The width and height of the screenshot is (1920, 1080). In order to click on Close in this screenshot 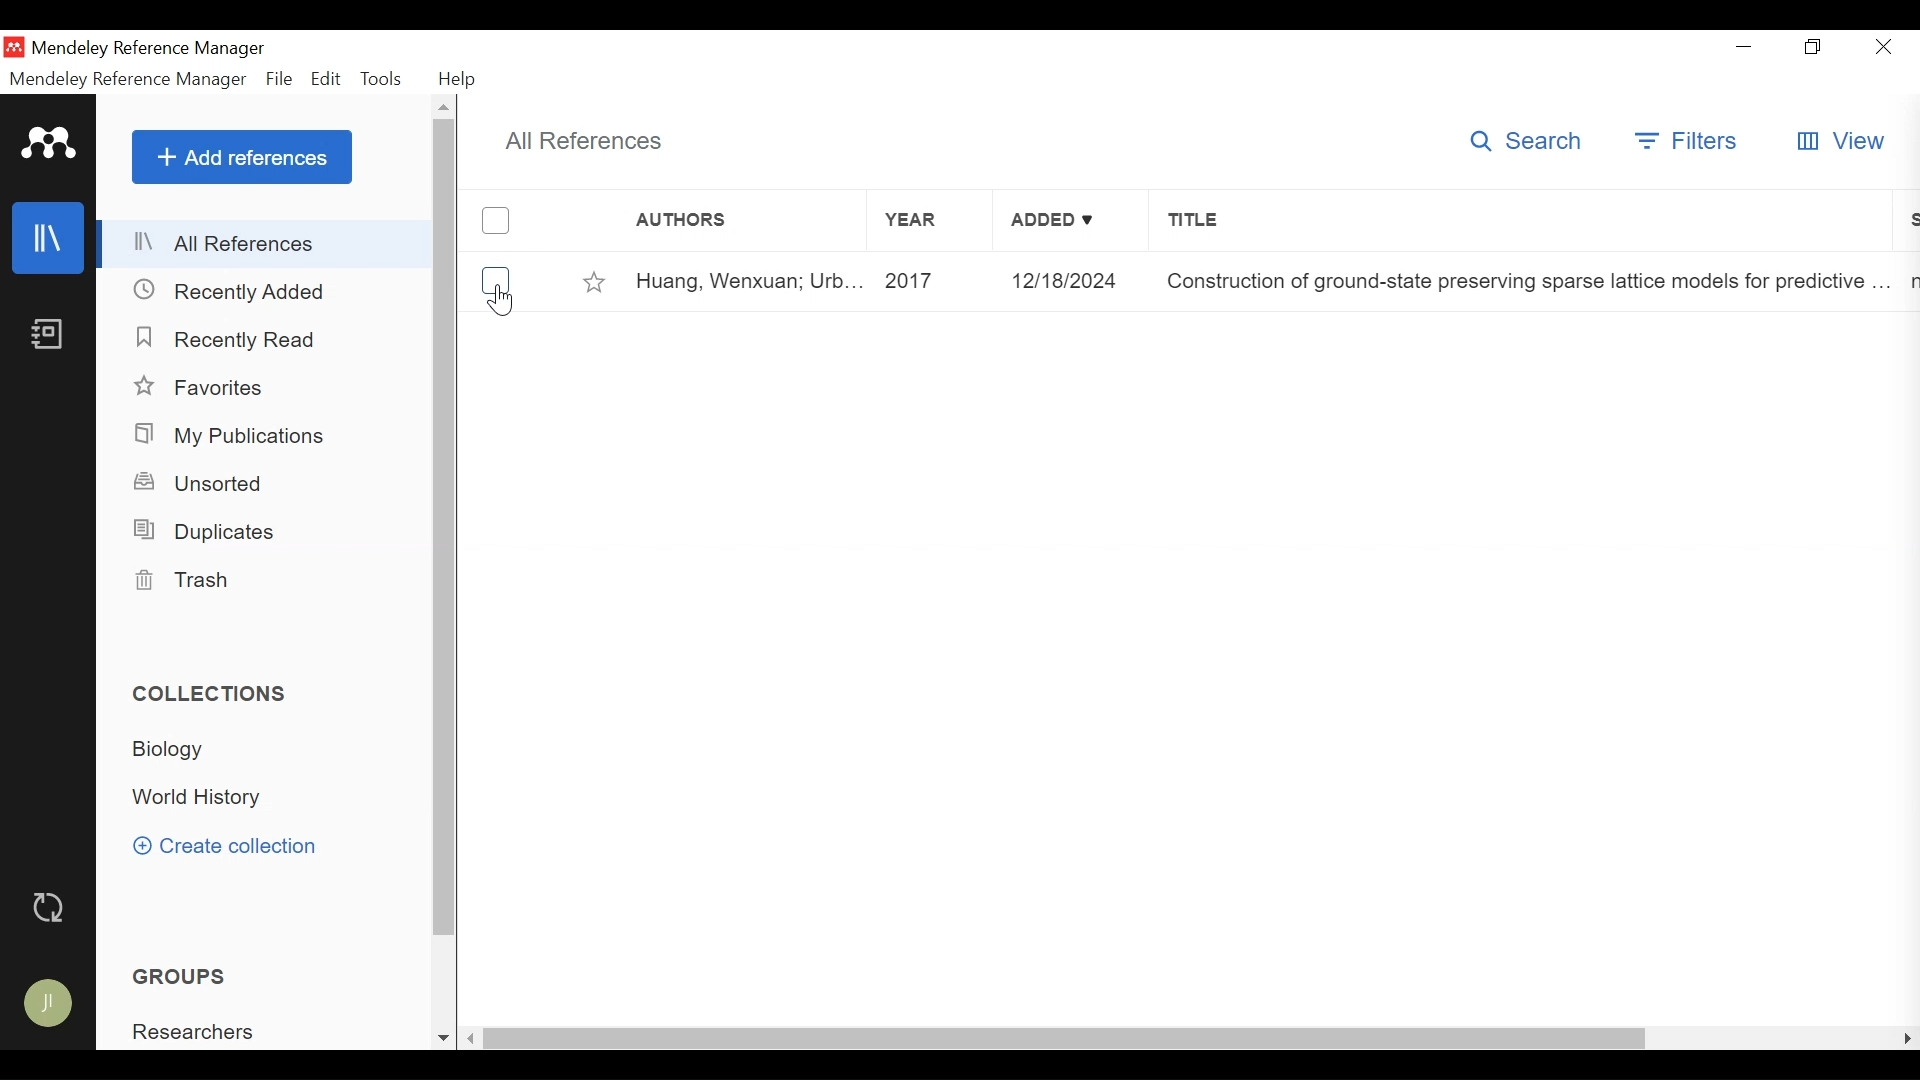, I will do `click(1885, 46)`.